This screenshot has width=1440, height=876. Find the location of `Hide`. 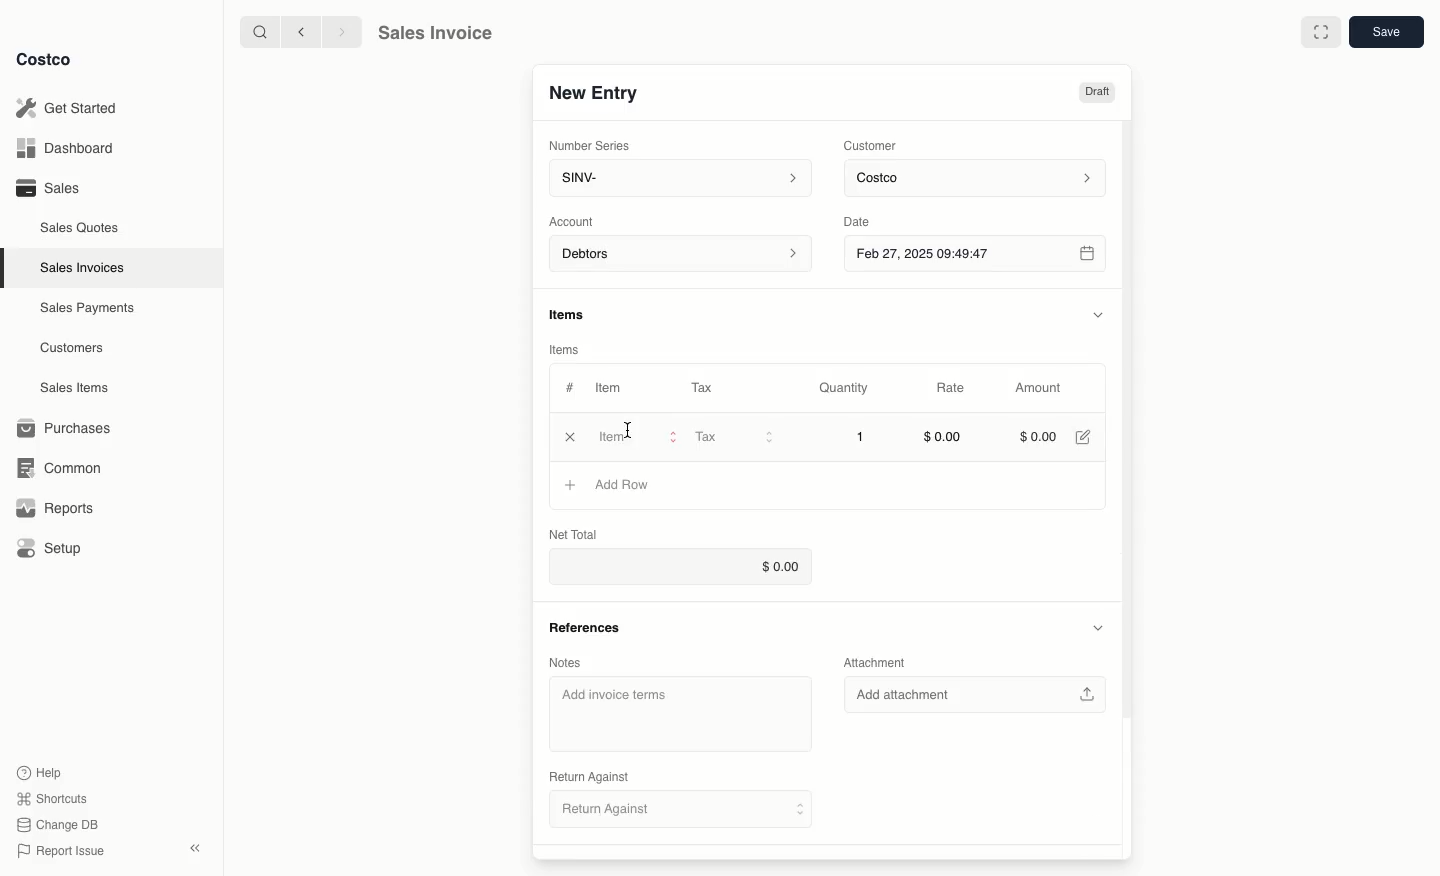

Hide is located at coordinates (1097, 628).